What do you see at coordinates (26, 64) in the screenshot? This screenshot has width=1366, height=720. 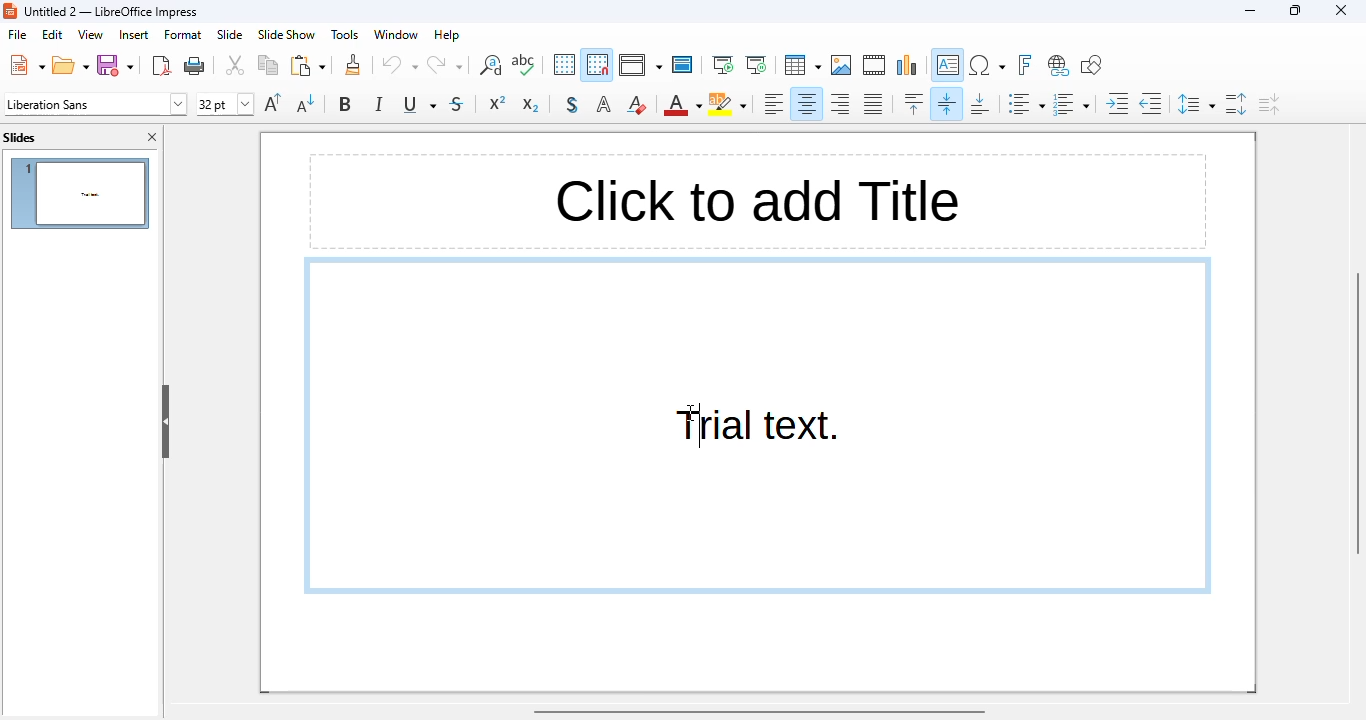 I see `new` at bounding box center [26, 64].